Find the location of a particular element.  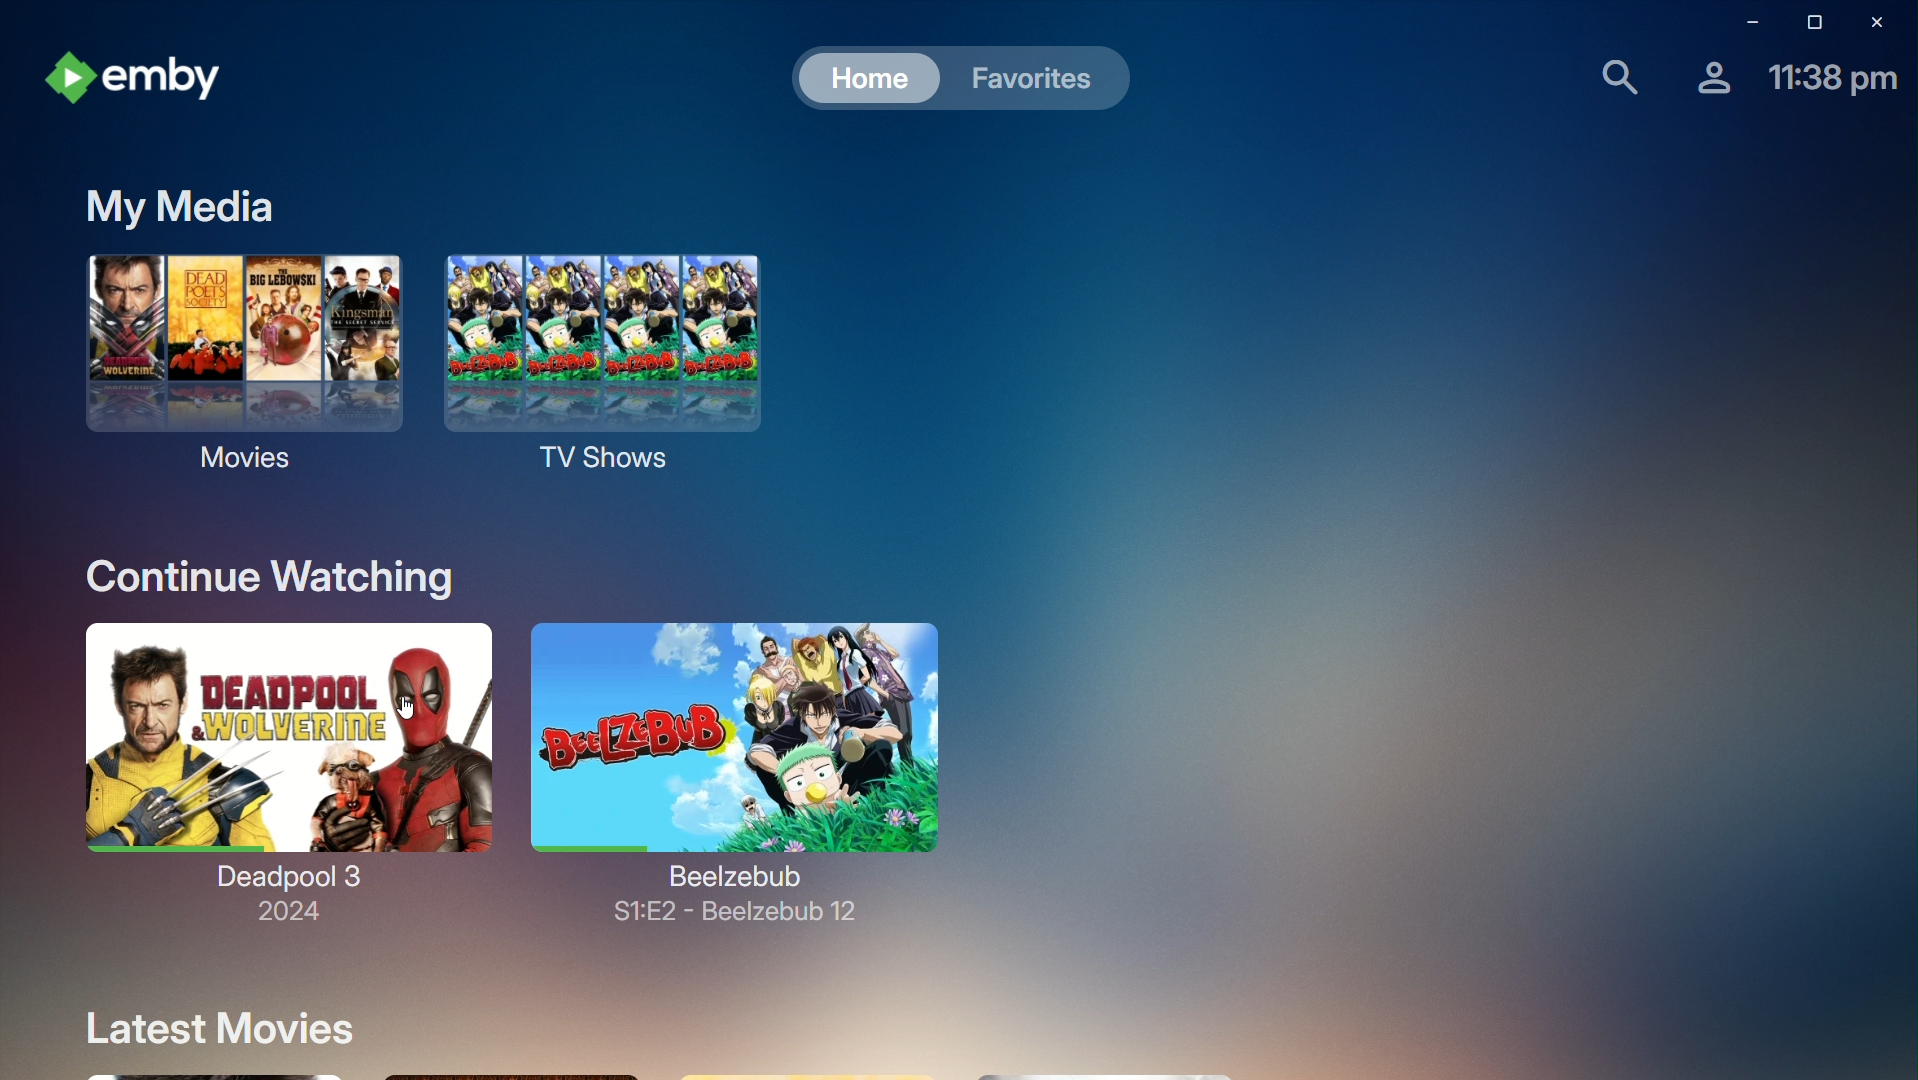

Time is located at coordinates (1829, 77).